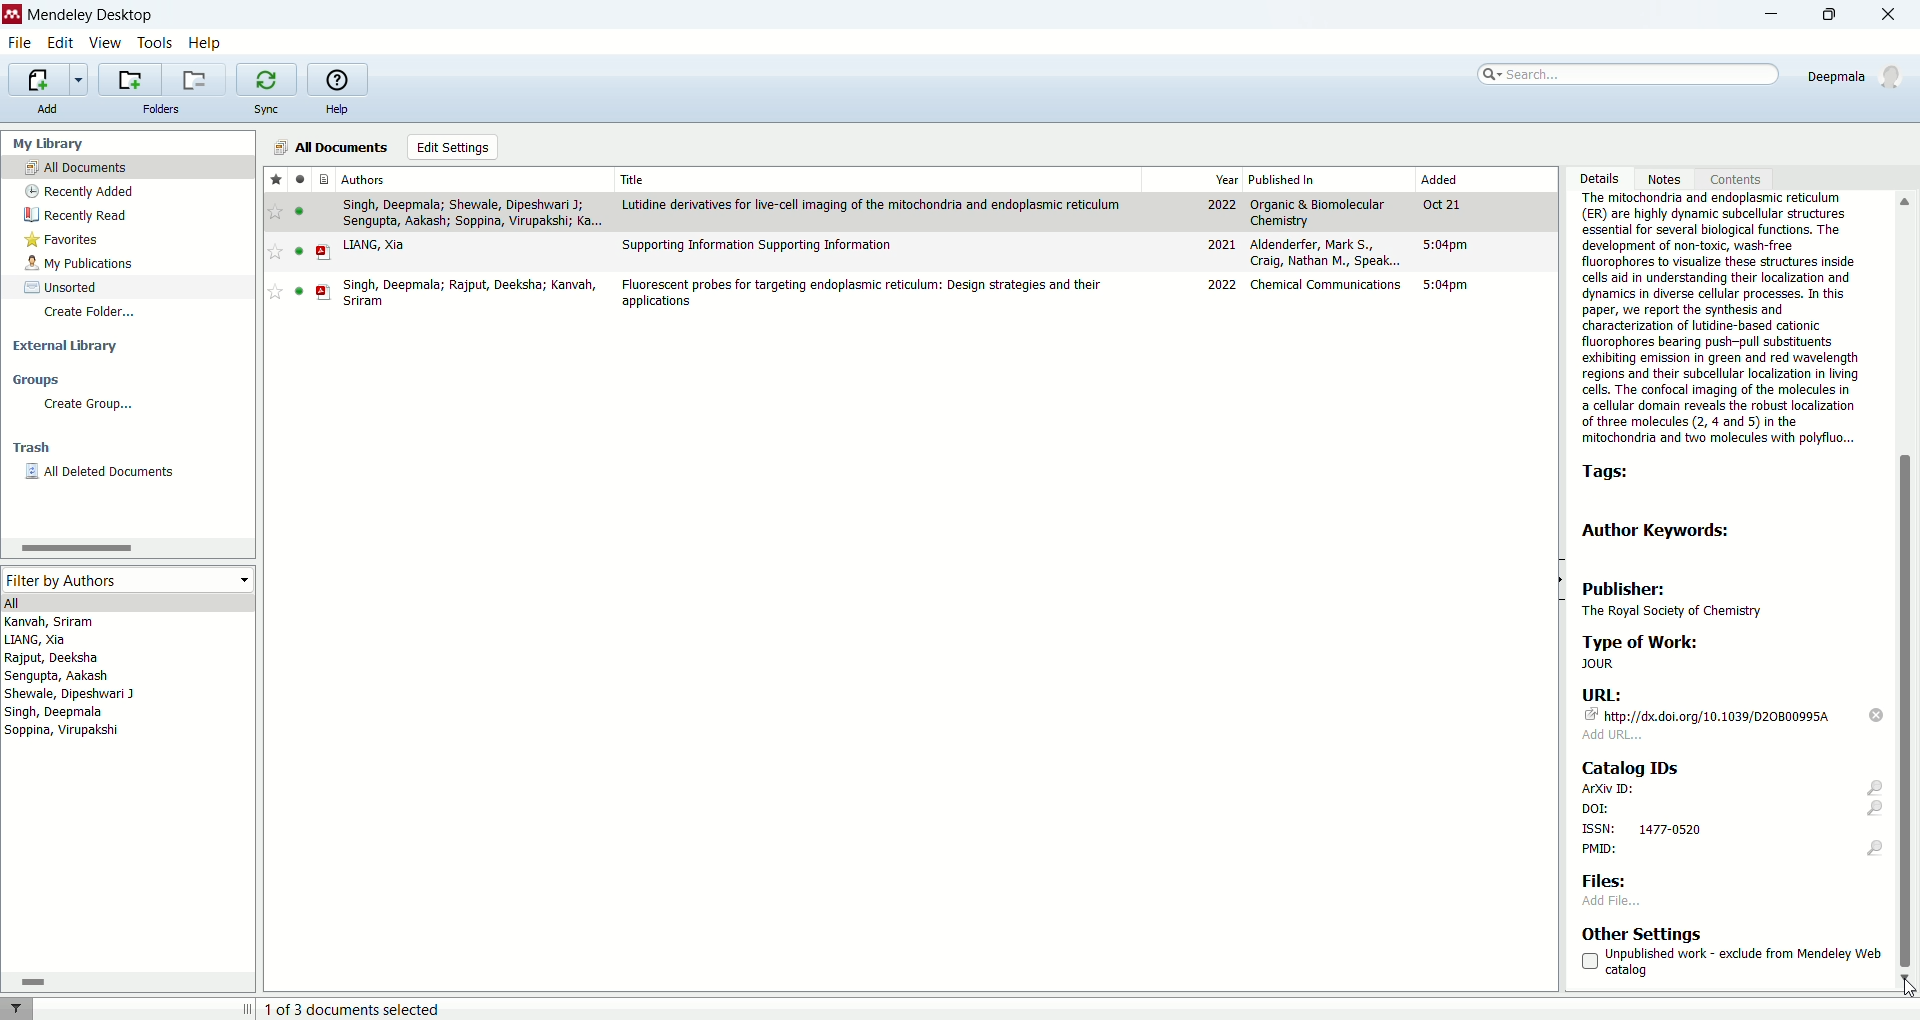 This screenshot has width=1920, height=1020. What do you see at coordinates (374, 245) in the screenshot?
I see `LIANG, Xia` at bounding box center [374, 245].